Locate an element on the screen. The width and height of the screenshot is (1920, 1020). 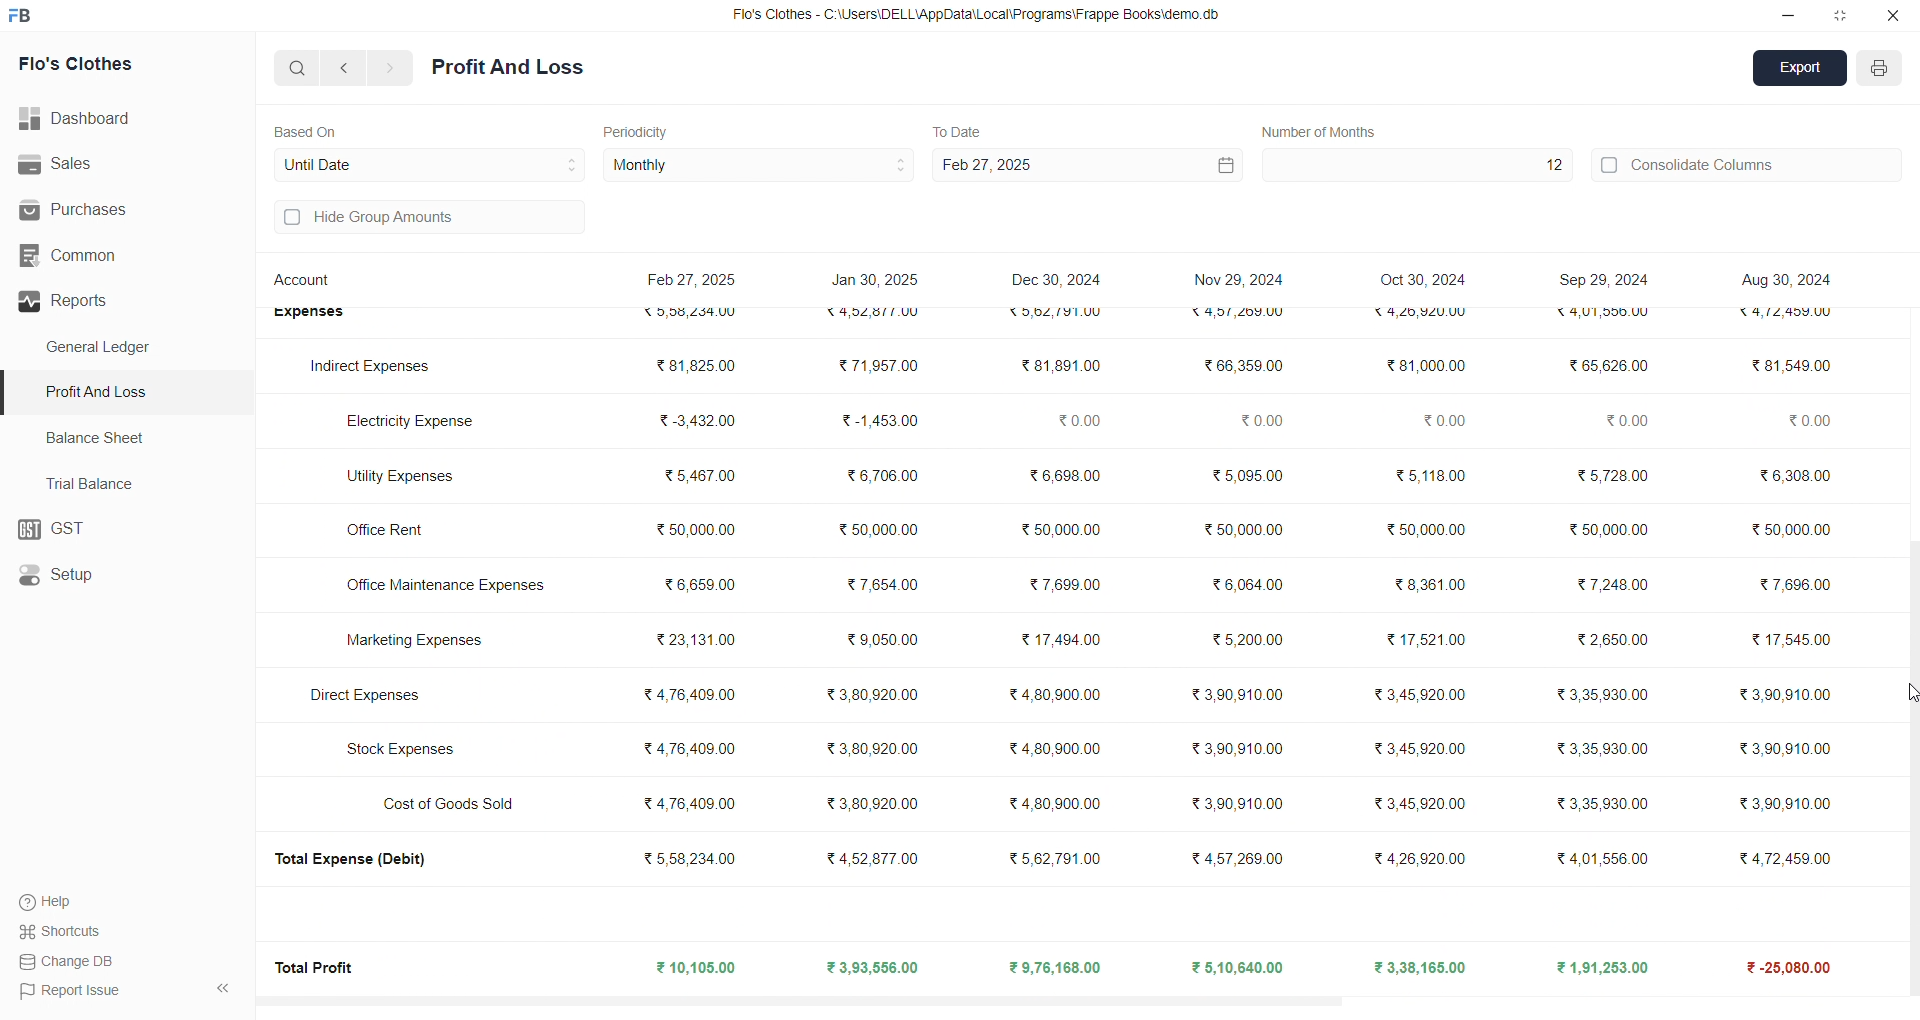
Purchases is located at coordinates (97, 210).